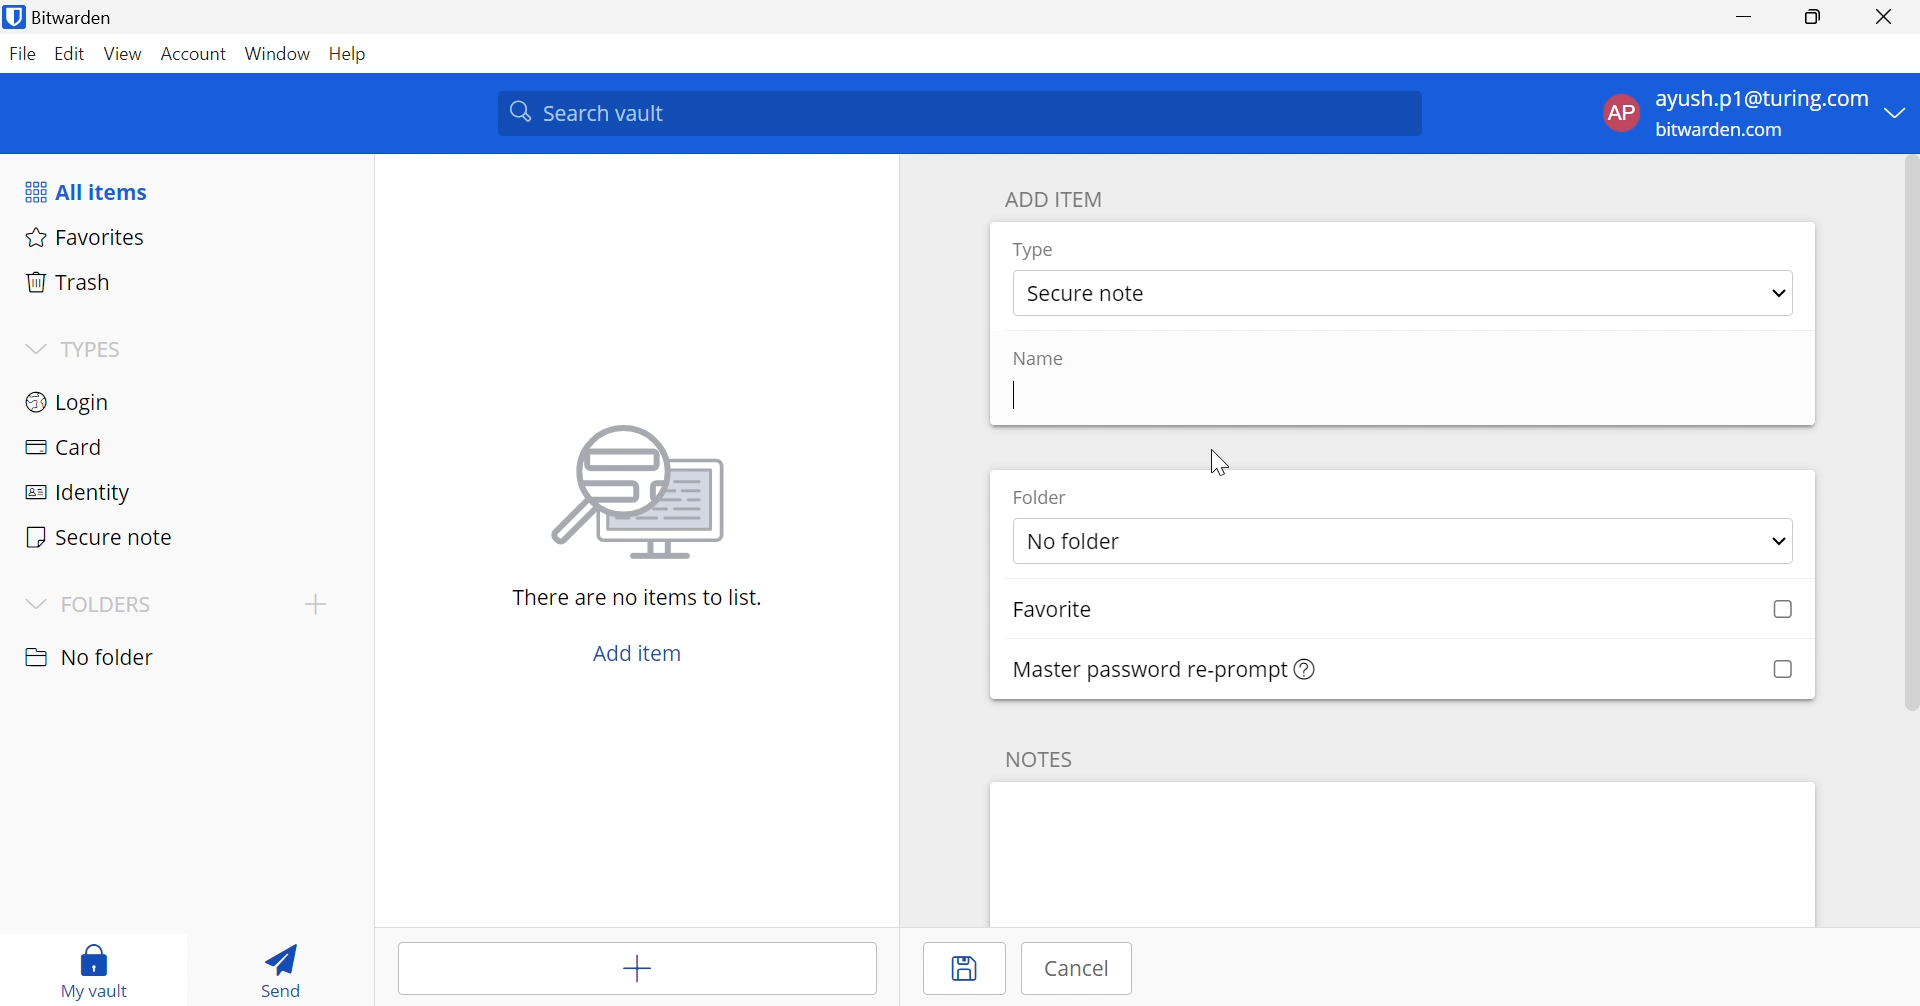  What do you see at coordinates (638, 492) in the screenshot?
I see `image` at bounding box center [638, 492].